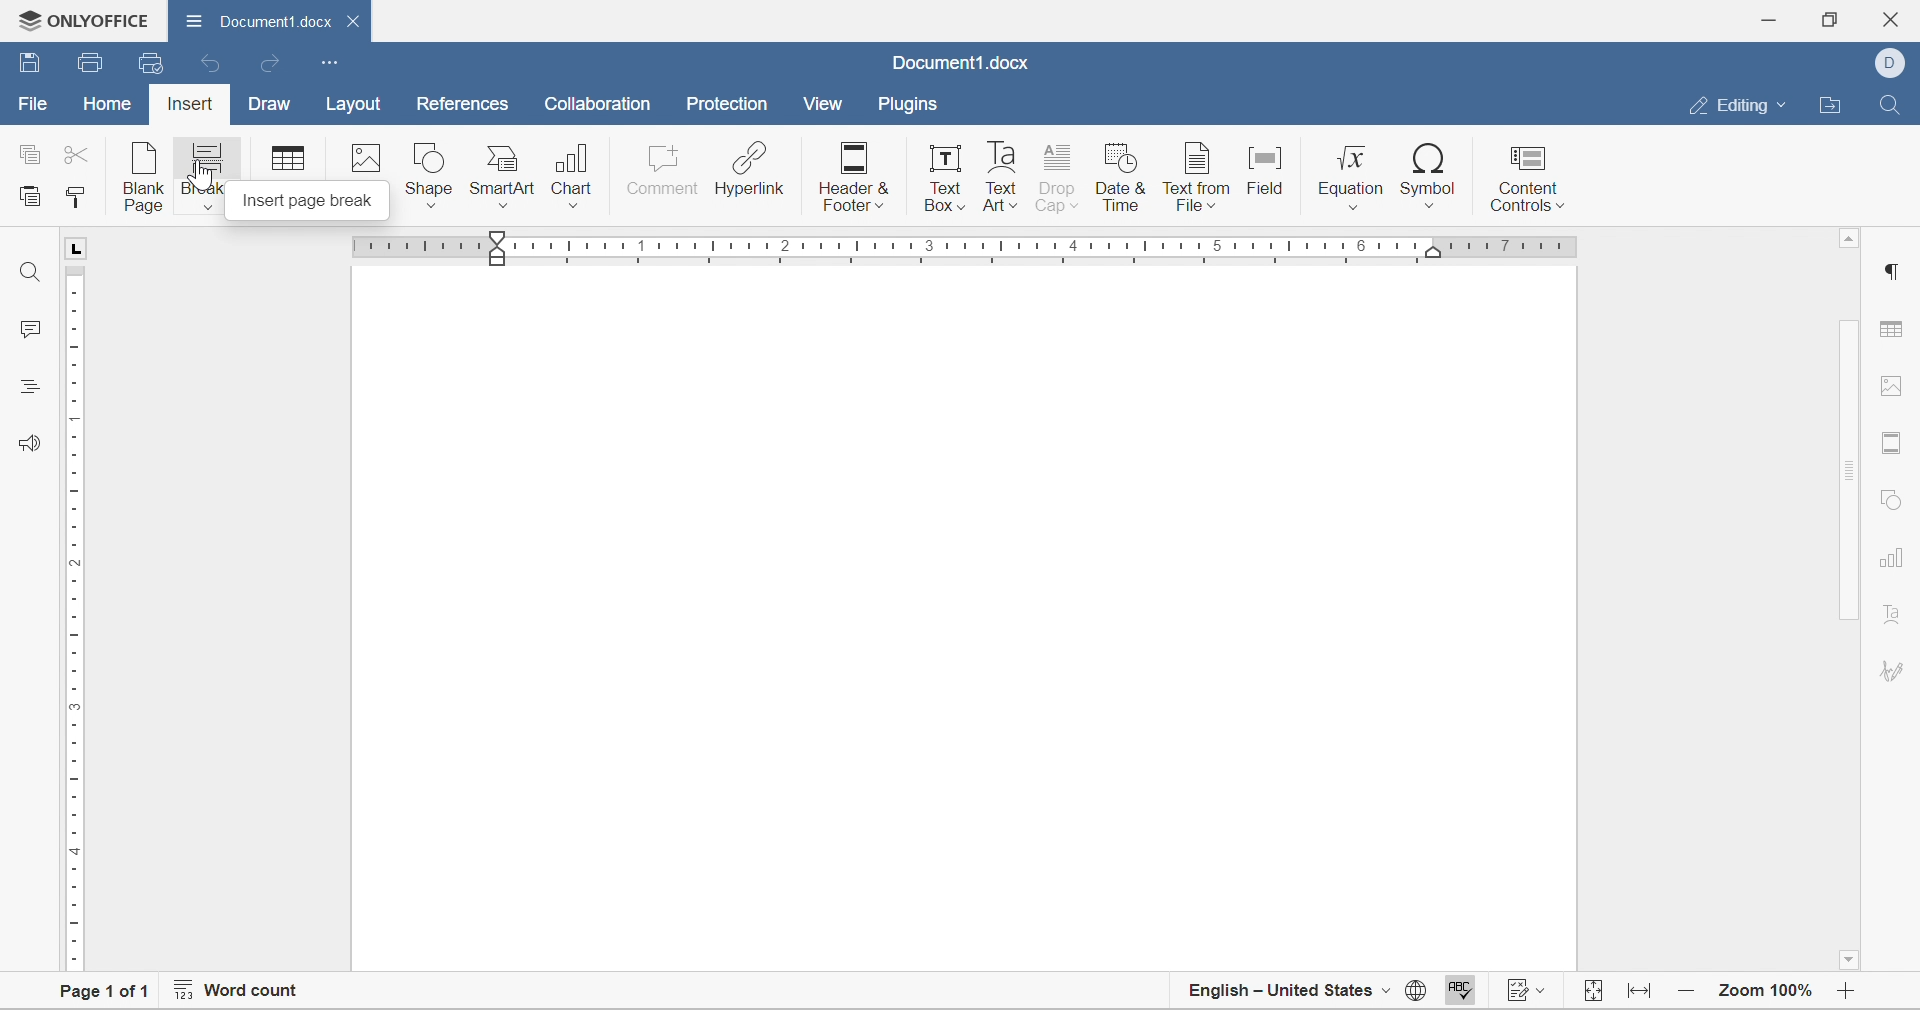  I want to click on Track changes, so click(1527, 993).